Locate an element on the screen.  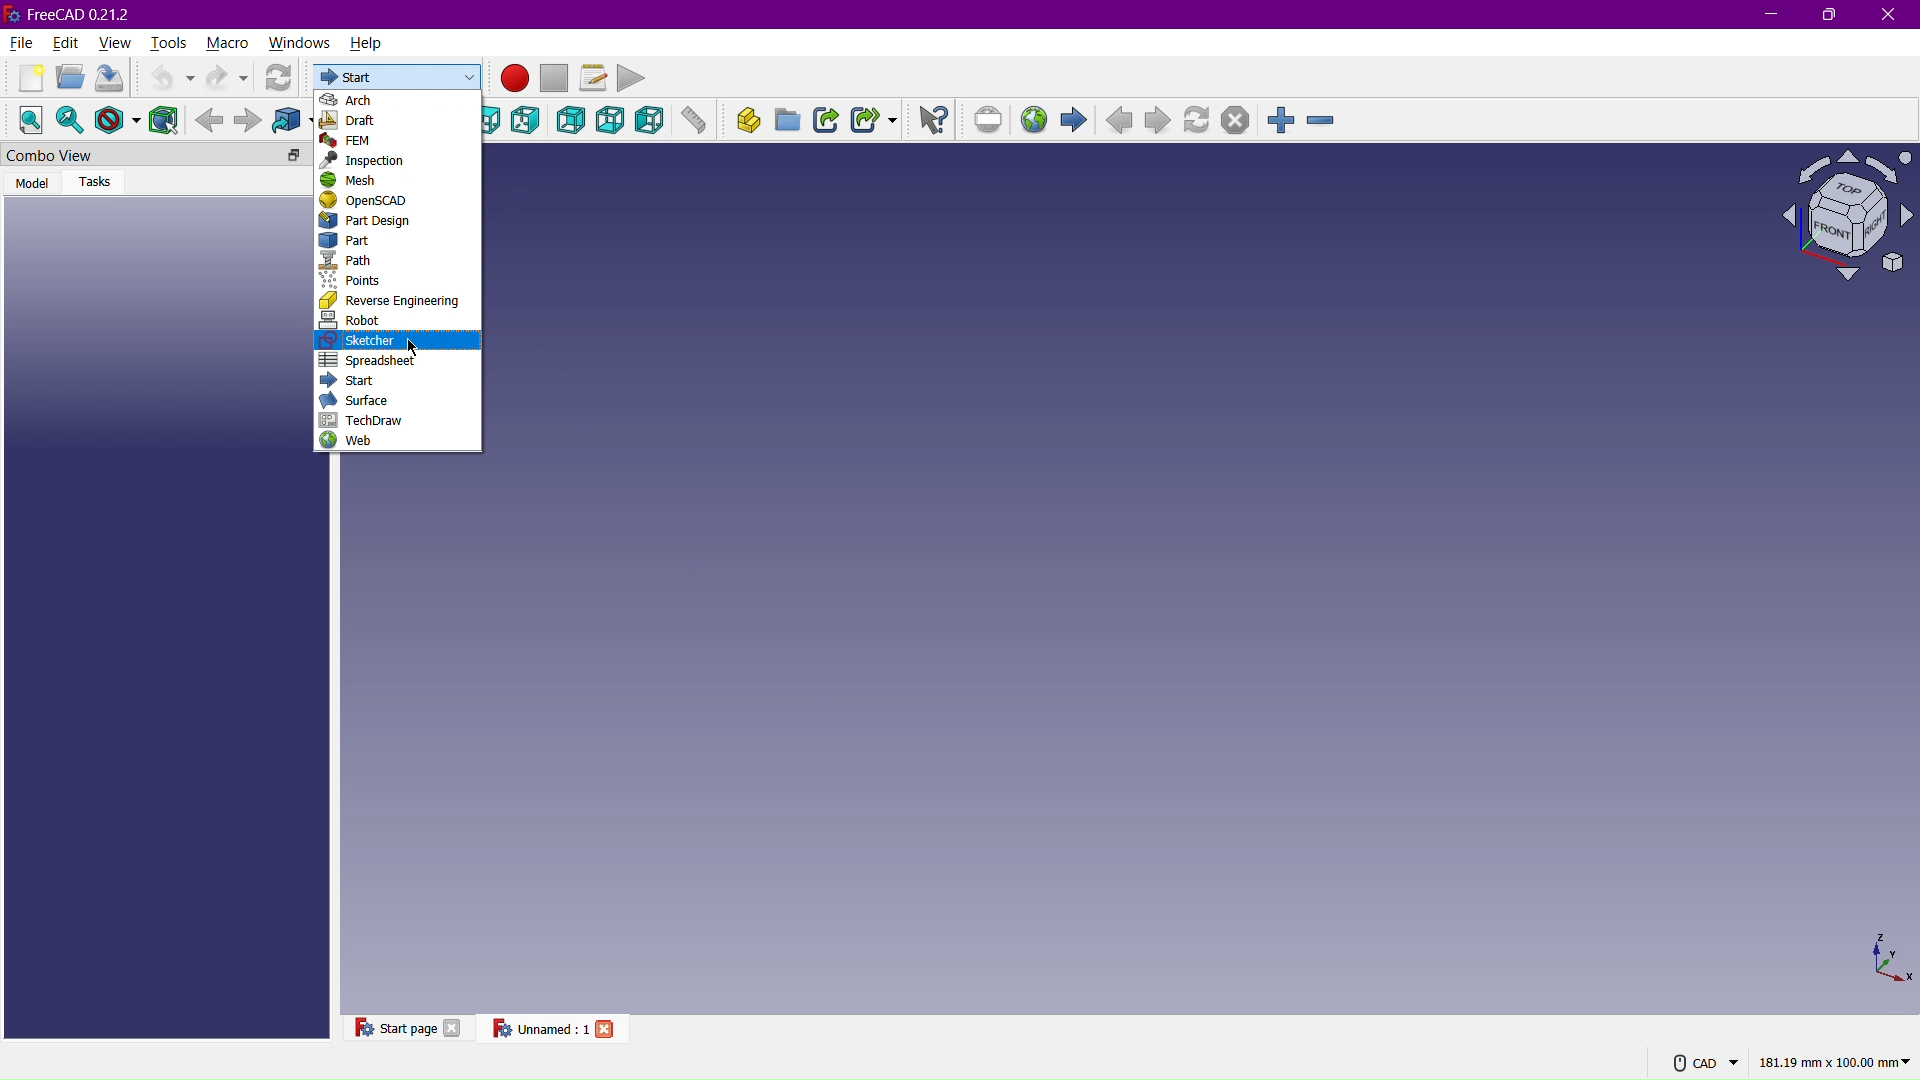
Go to linked objects is located at coordinates (291, 118).